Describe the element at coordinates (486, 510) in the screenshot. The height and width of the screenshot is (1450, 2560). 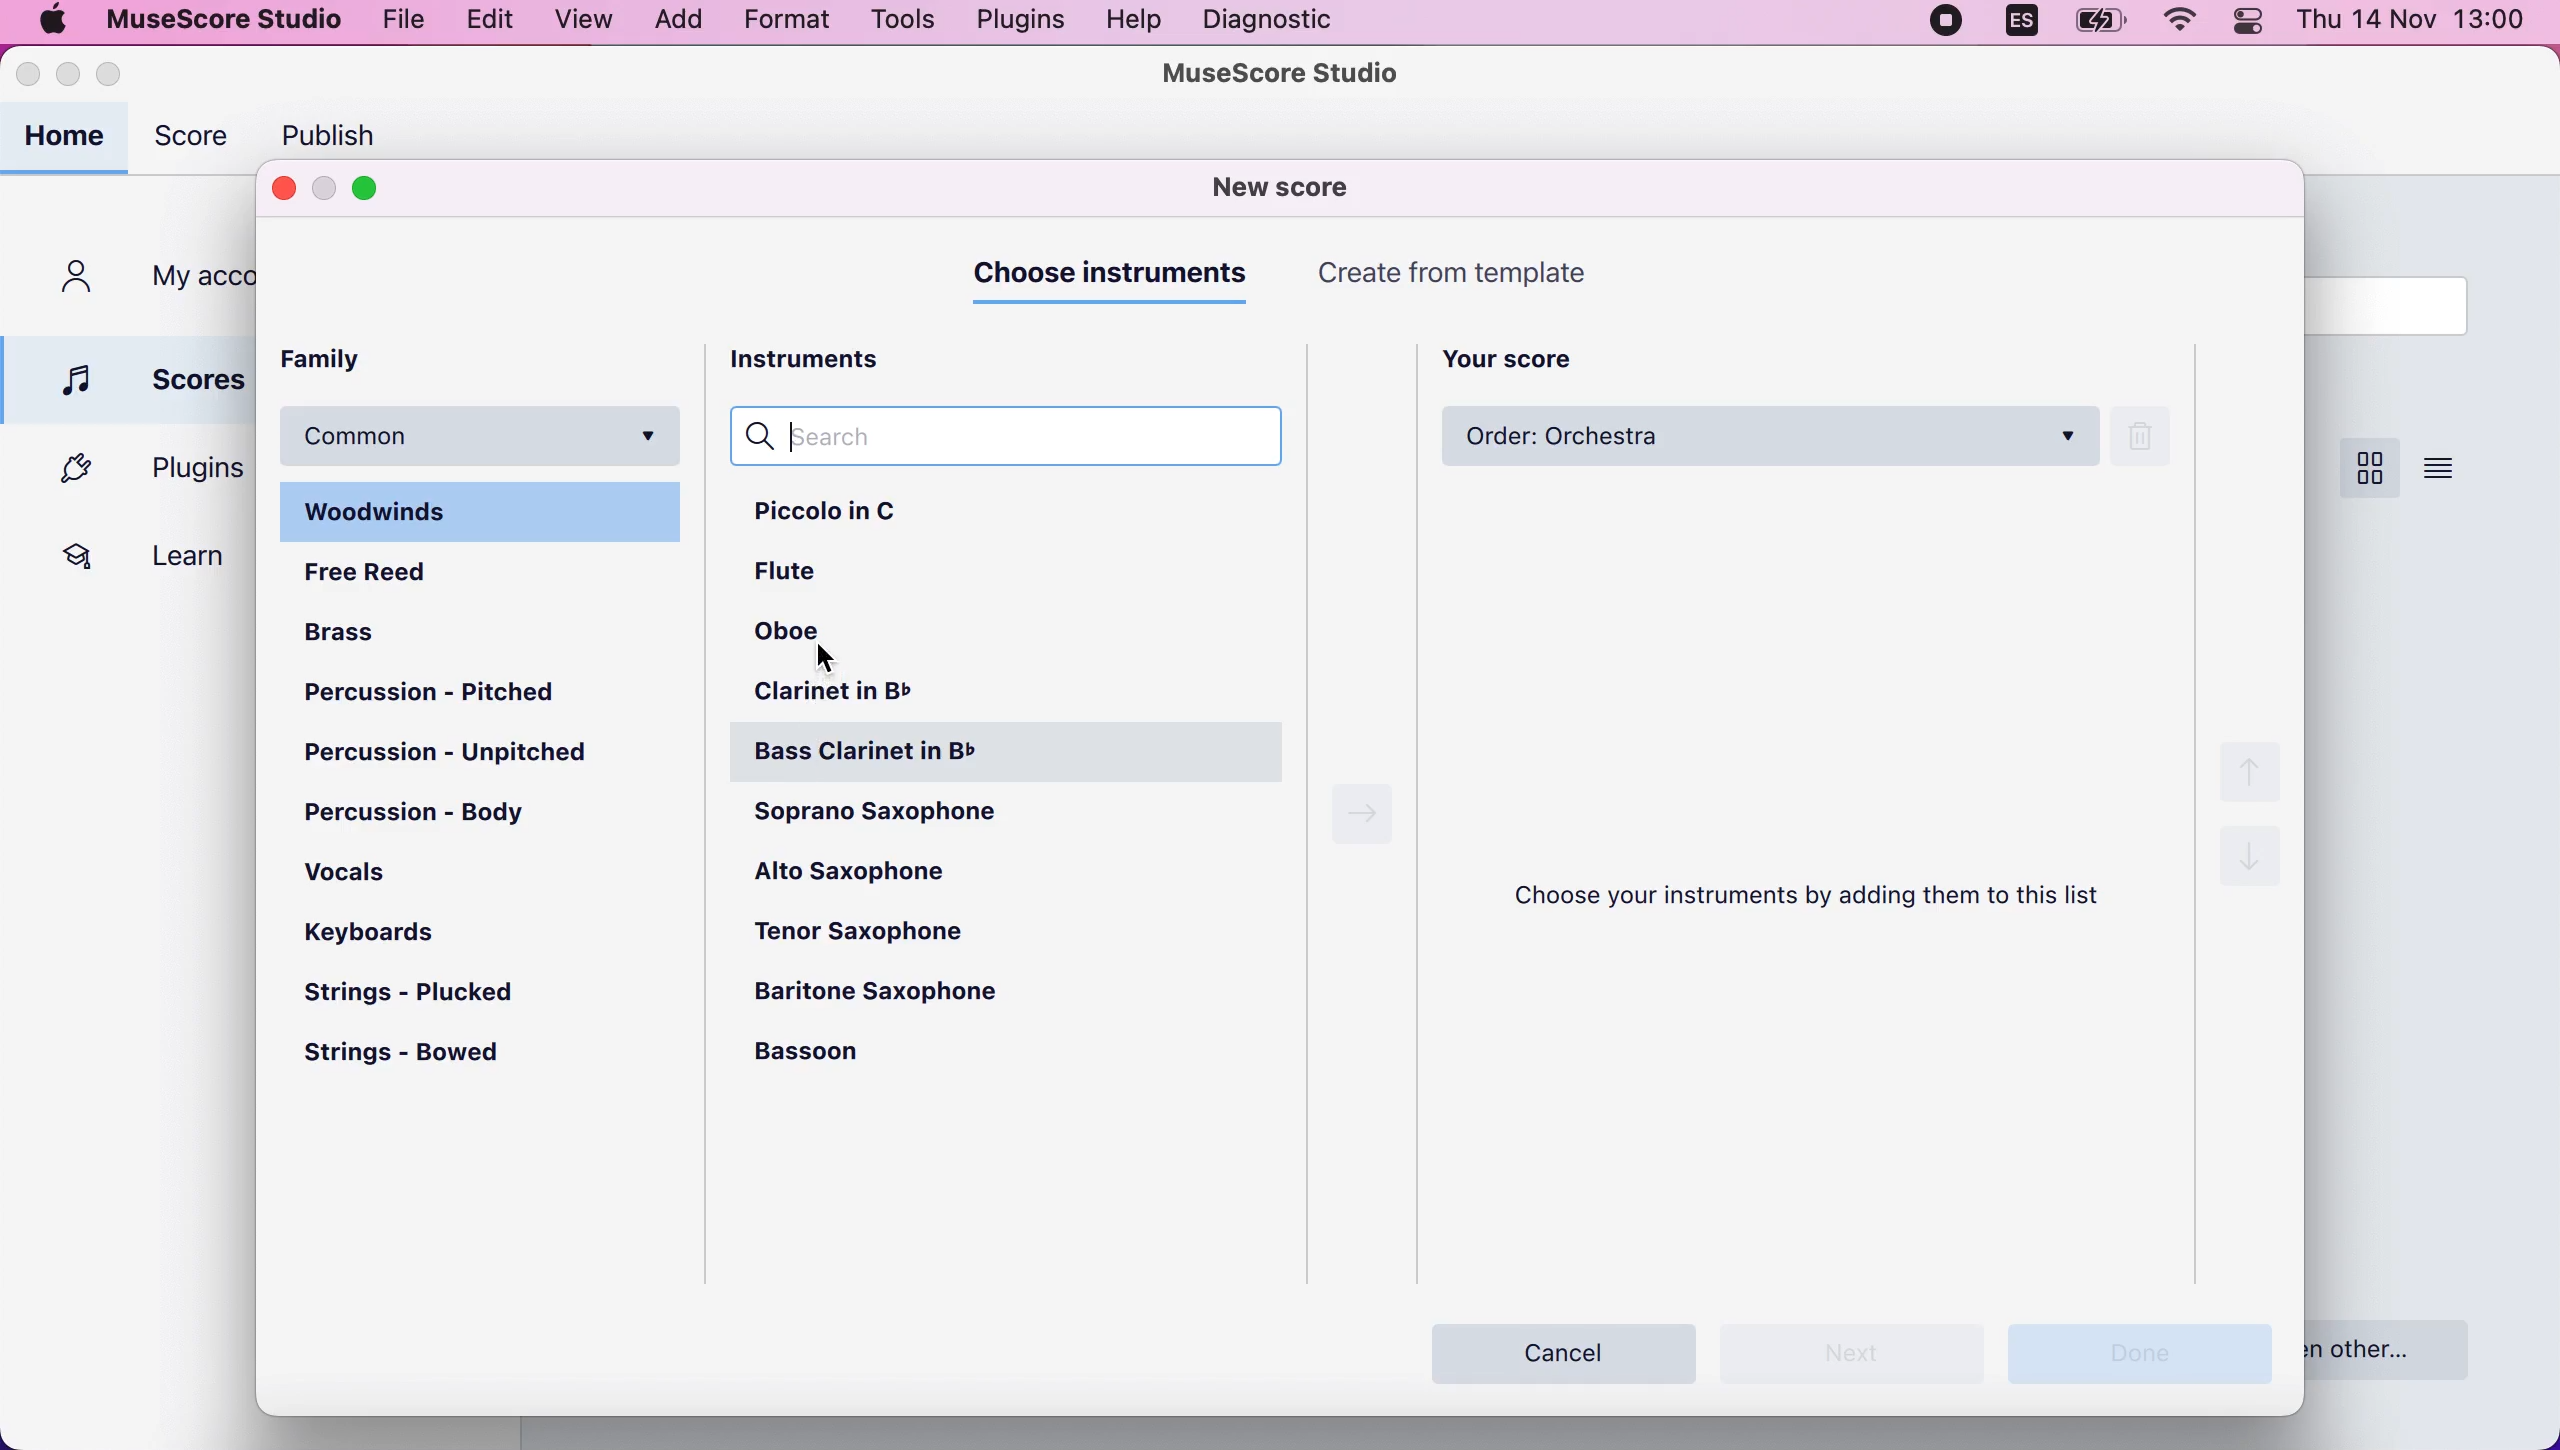
I see `woodwinds` at that location.